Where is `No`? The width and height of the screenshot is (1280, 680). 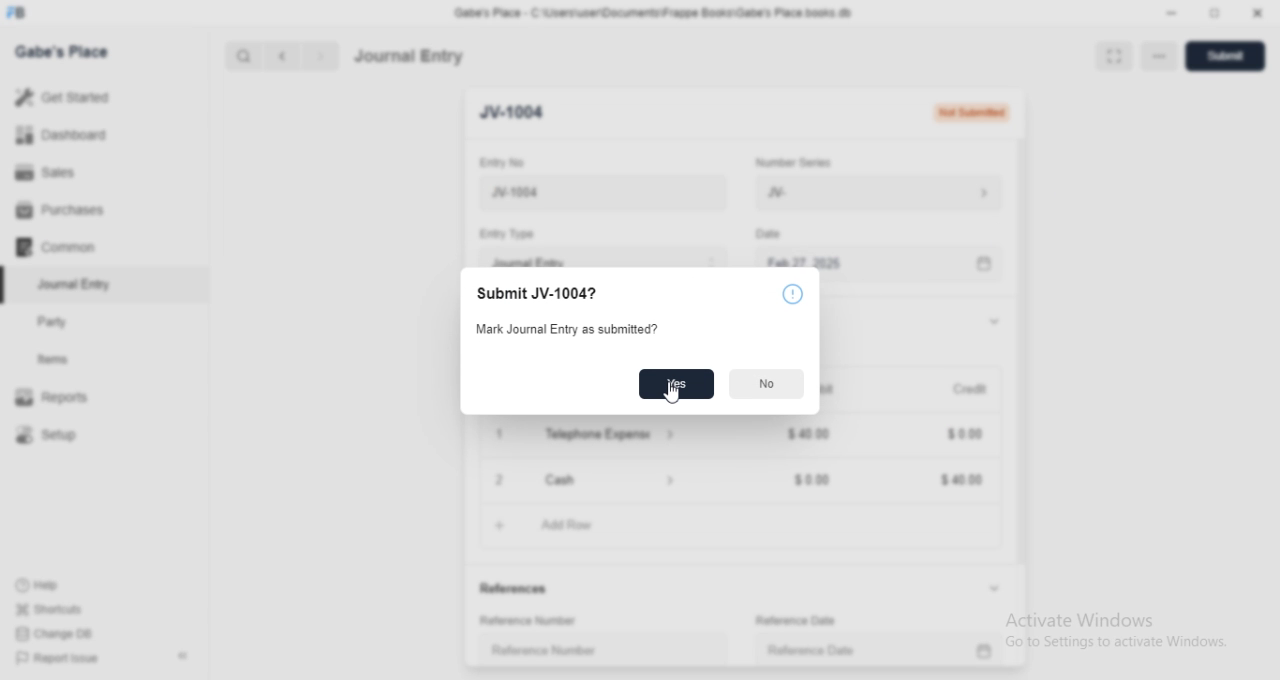 No is located at coordinates (767, 384).